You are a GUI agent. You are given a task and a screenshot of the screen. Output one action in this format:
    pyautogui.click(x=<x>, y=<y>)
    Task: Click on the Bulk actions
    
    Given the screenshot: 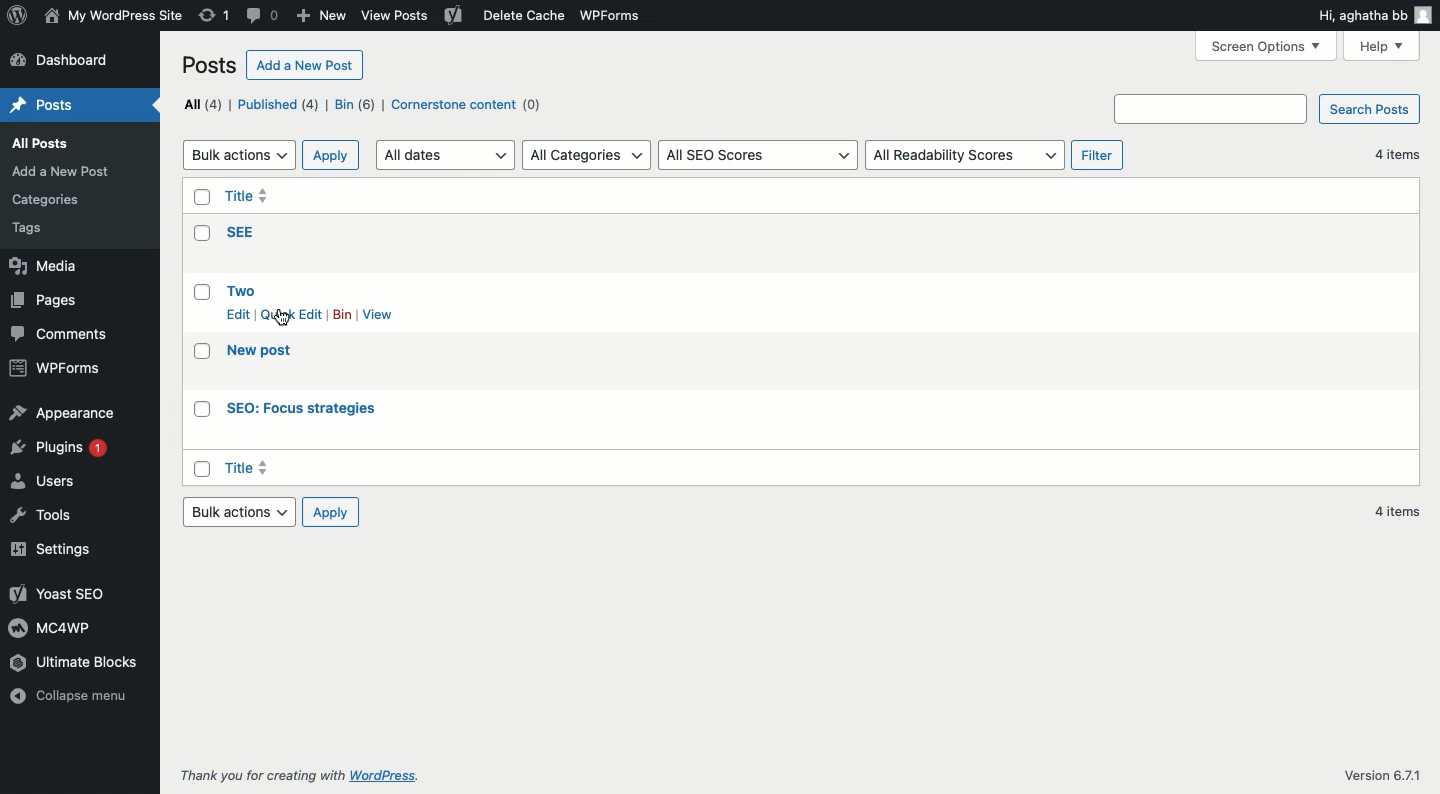 What is the action you would take?
    pyautogui.click(x=239, y=513)
    